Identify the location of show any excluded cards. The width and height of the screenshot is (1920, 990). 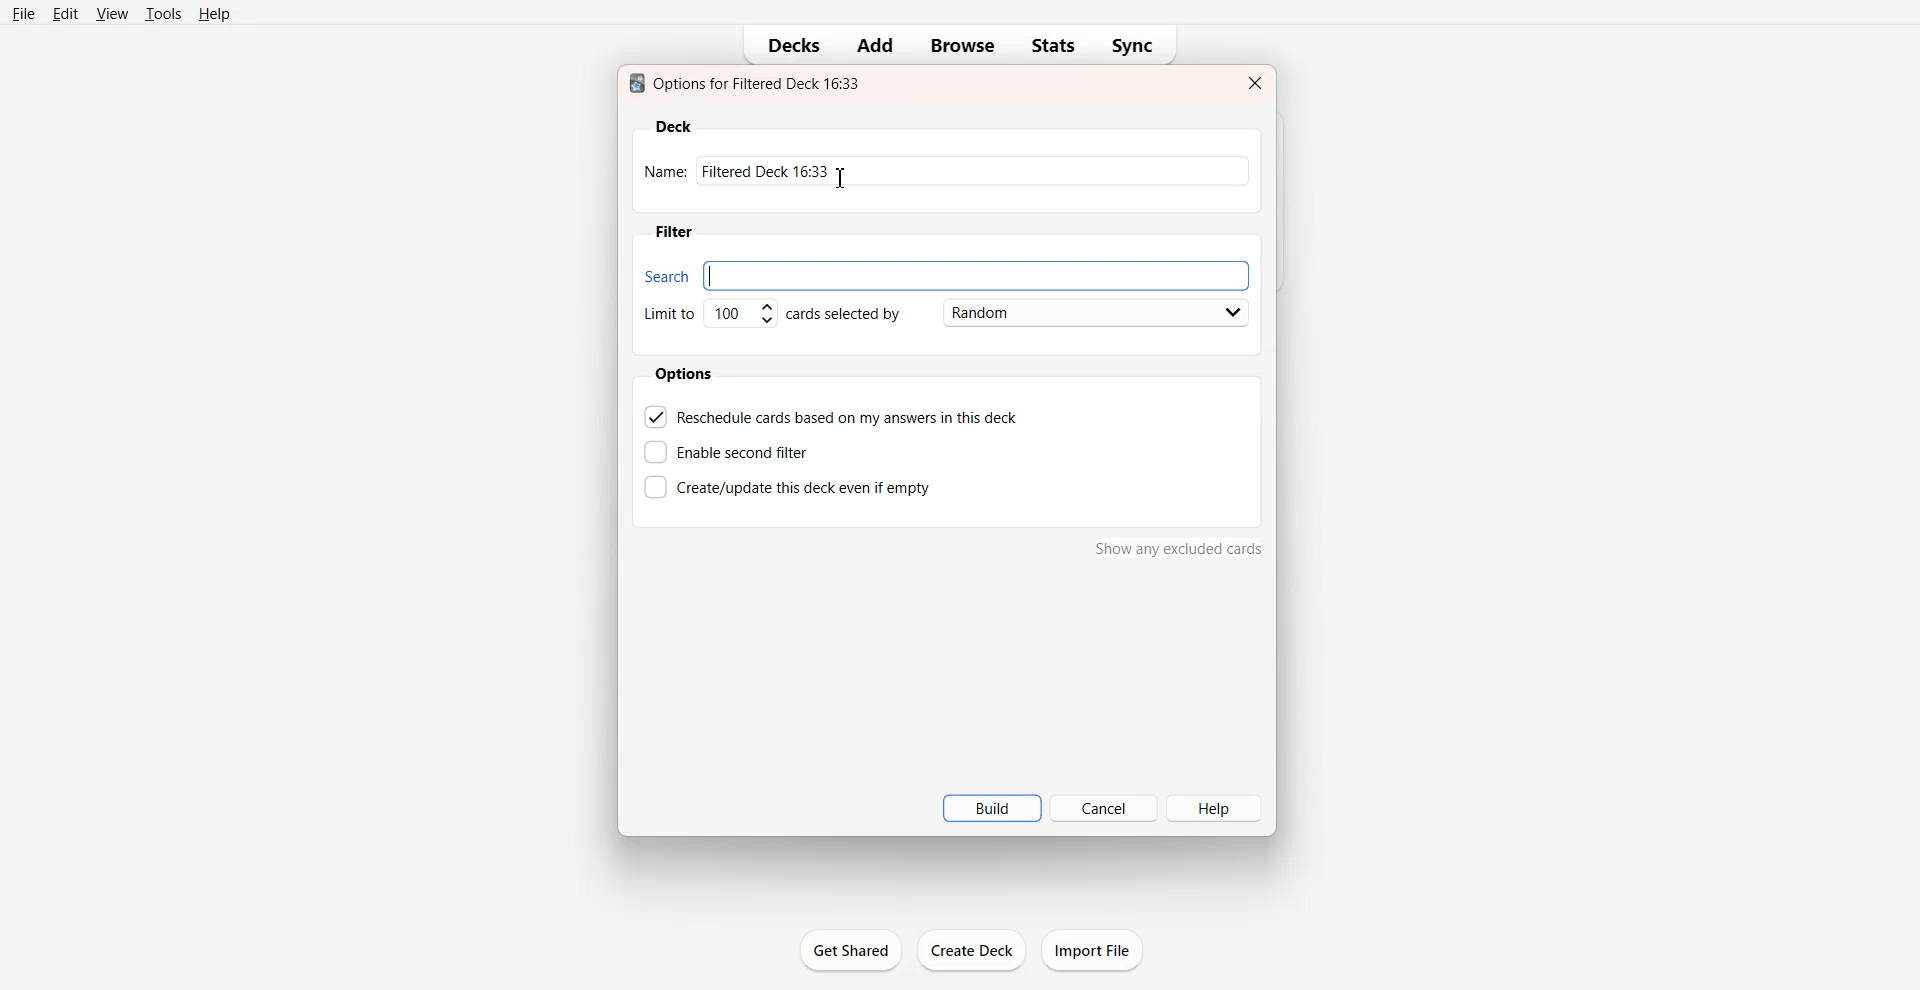
(1179, 553).